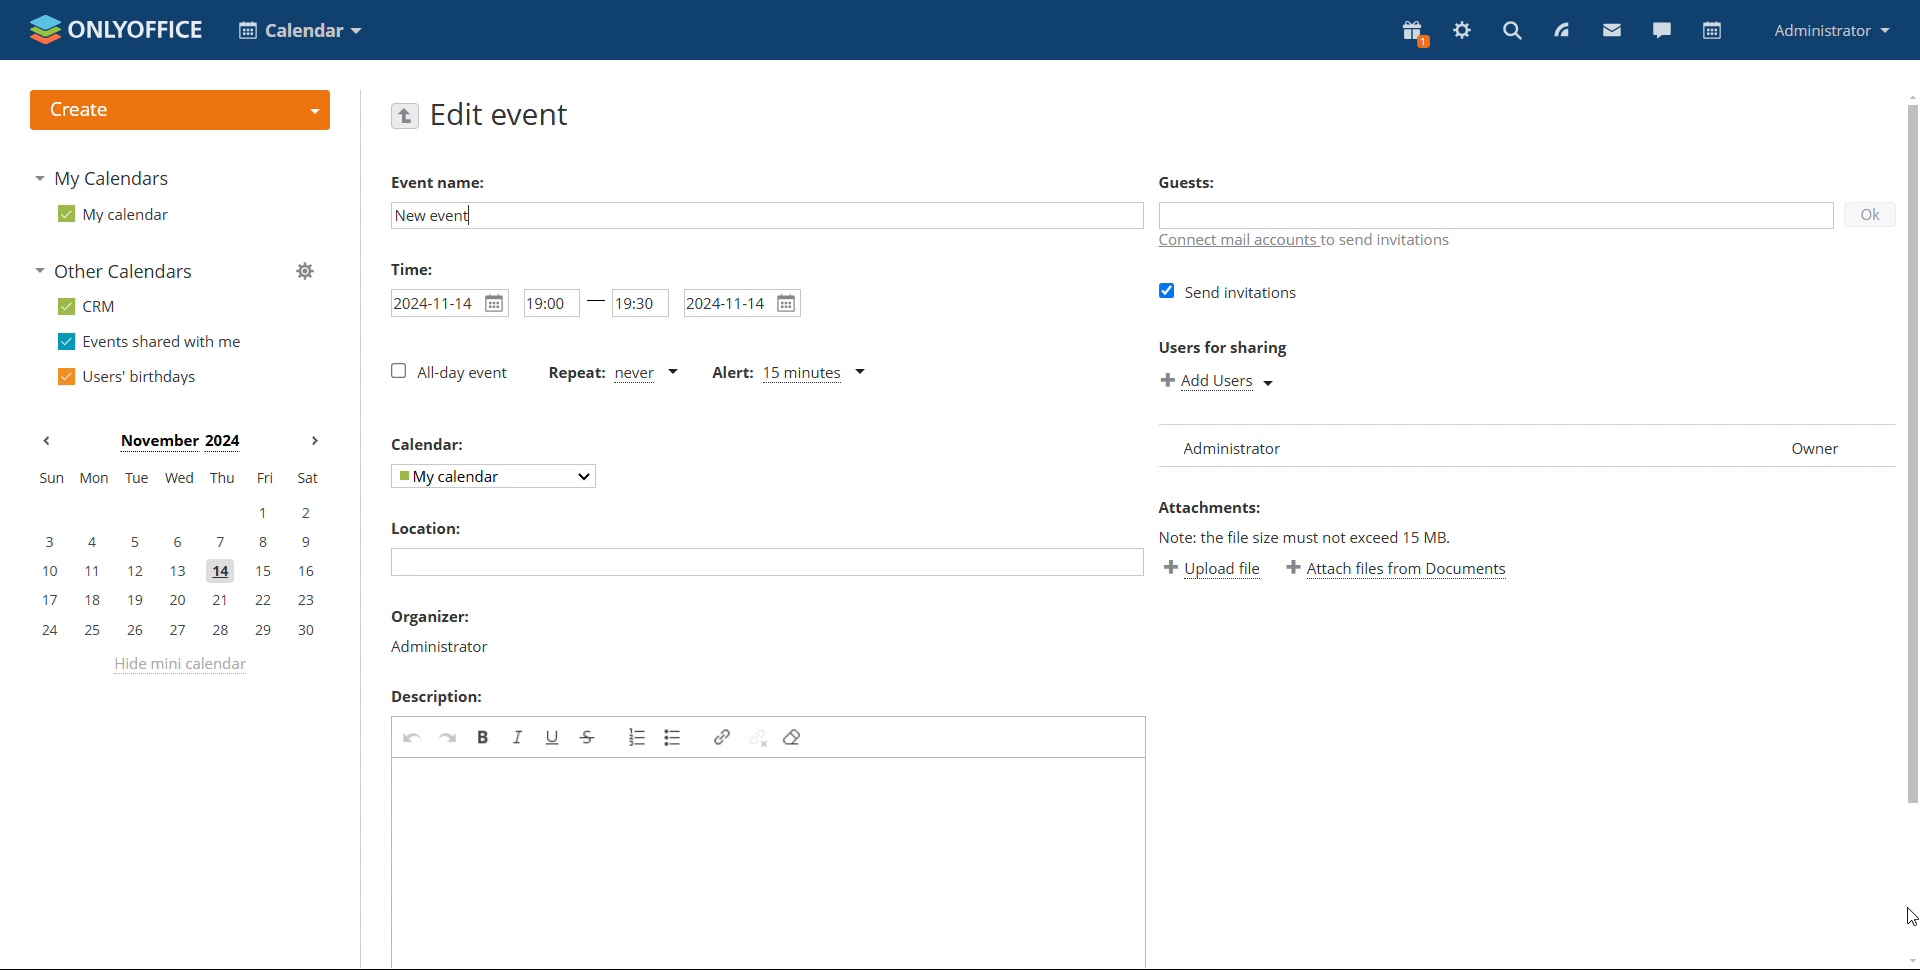  I want to click on users' birthdays, so click(125, 378).